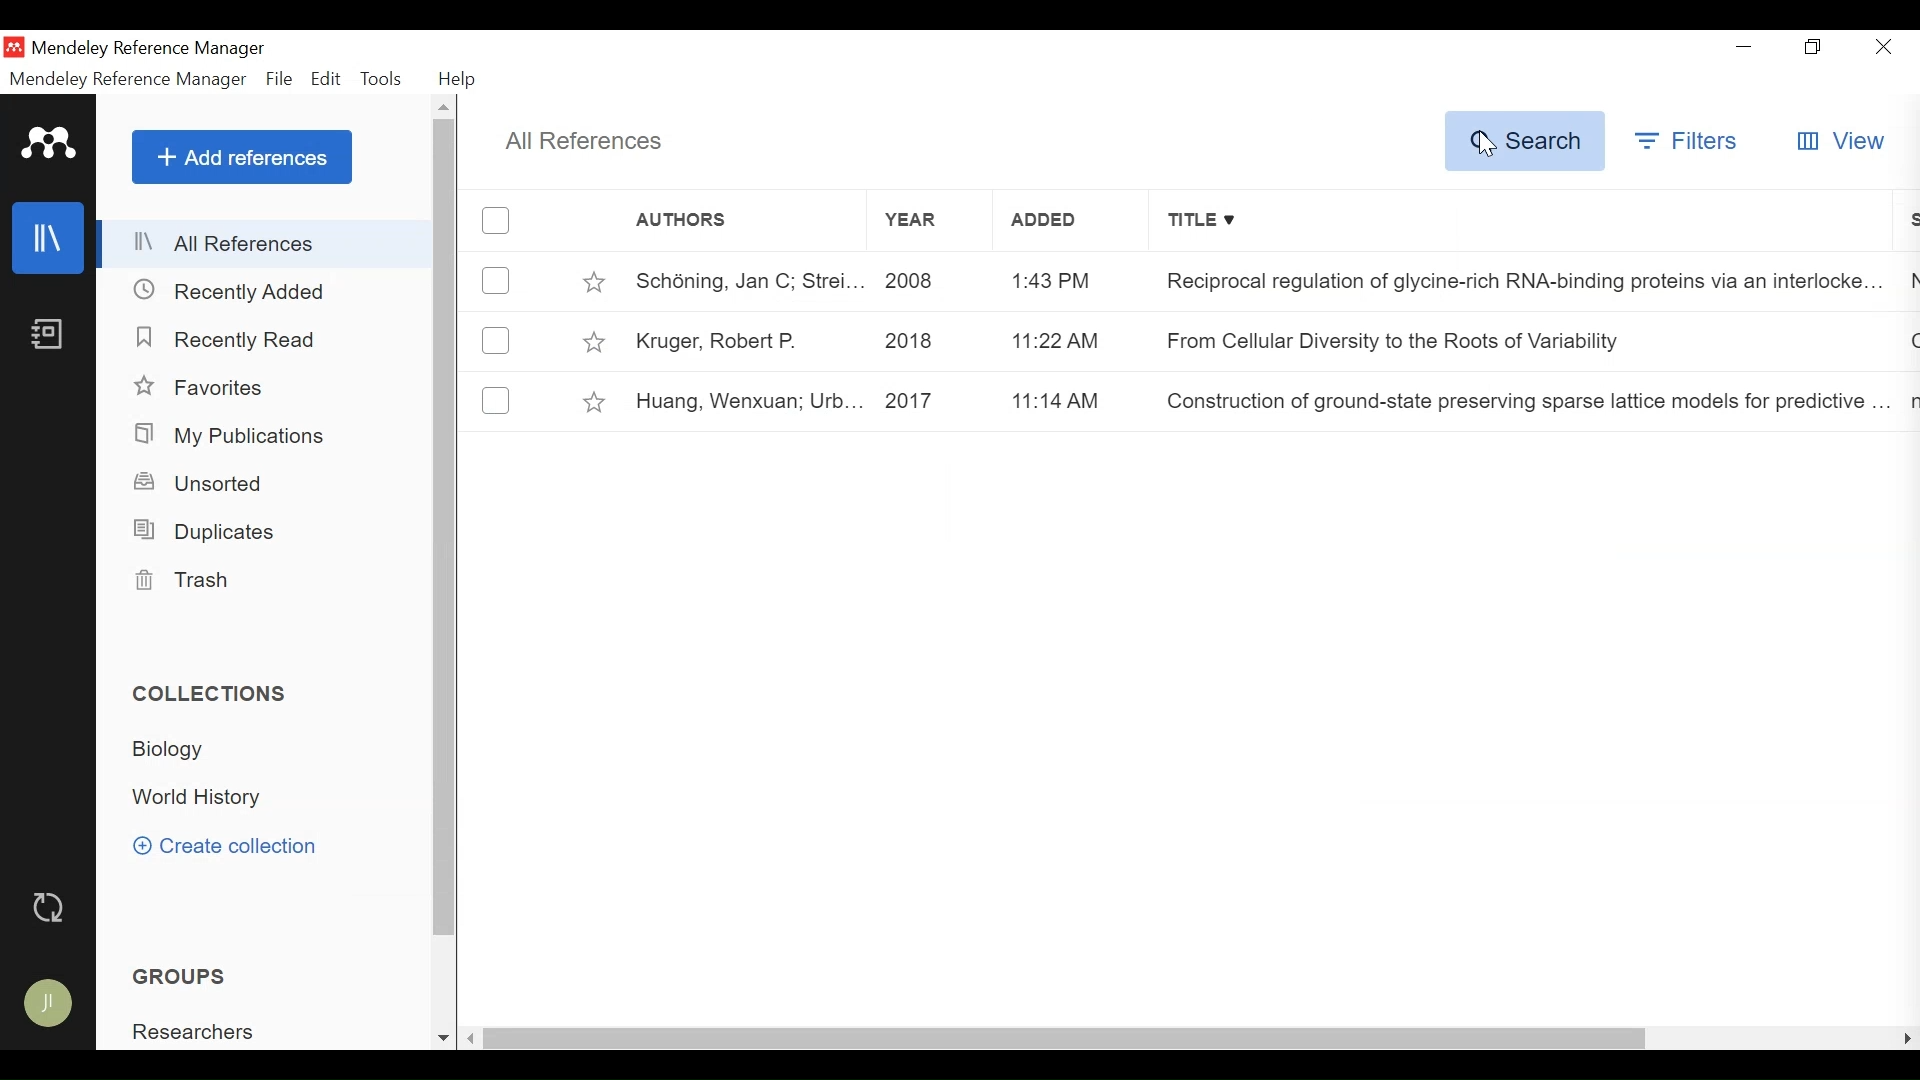 This screenshot has width=1920, height=1080. What do you see at coordinates (200, 484) in the screenshot?
I see `Unsorted` at bounding box center [200, 484].